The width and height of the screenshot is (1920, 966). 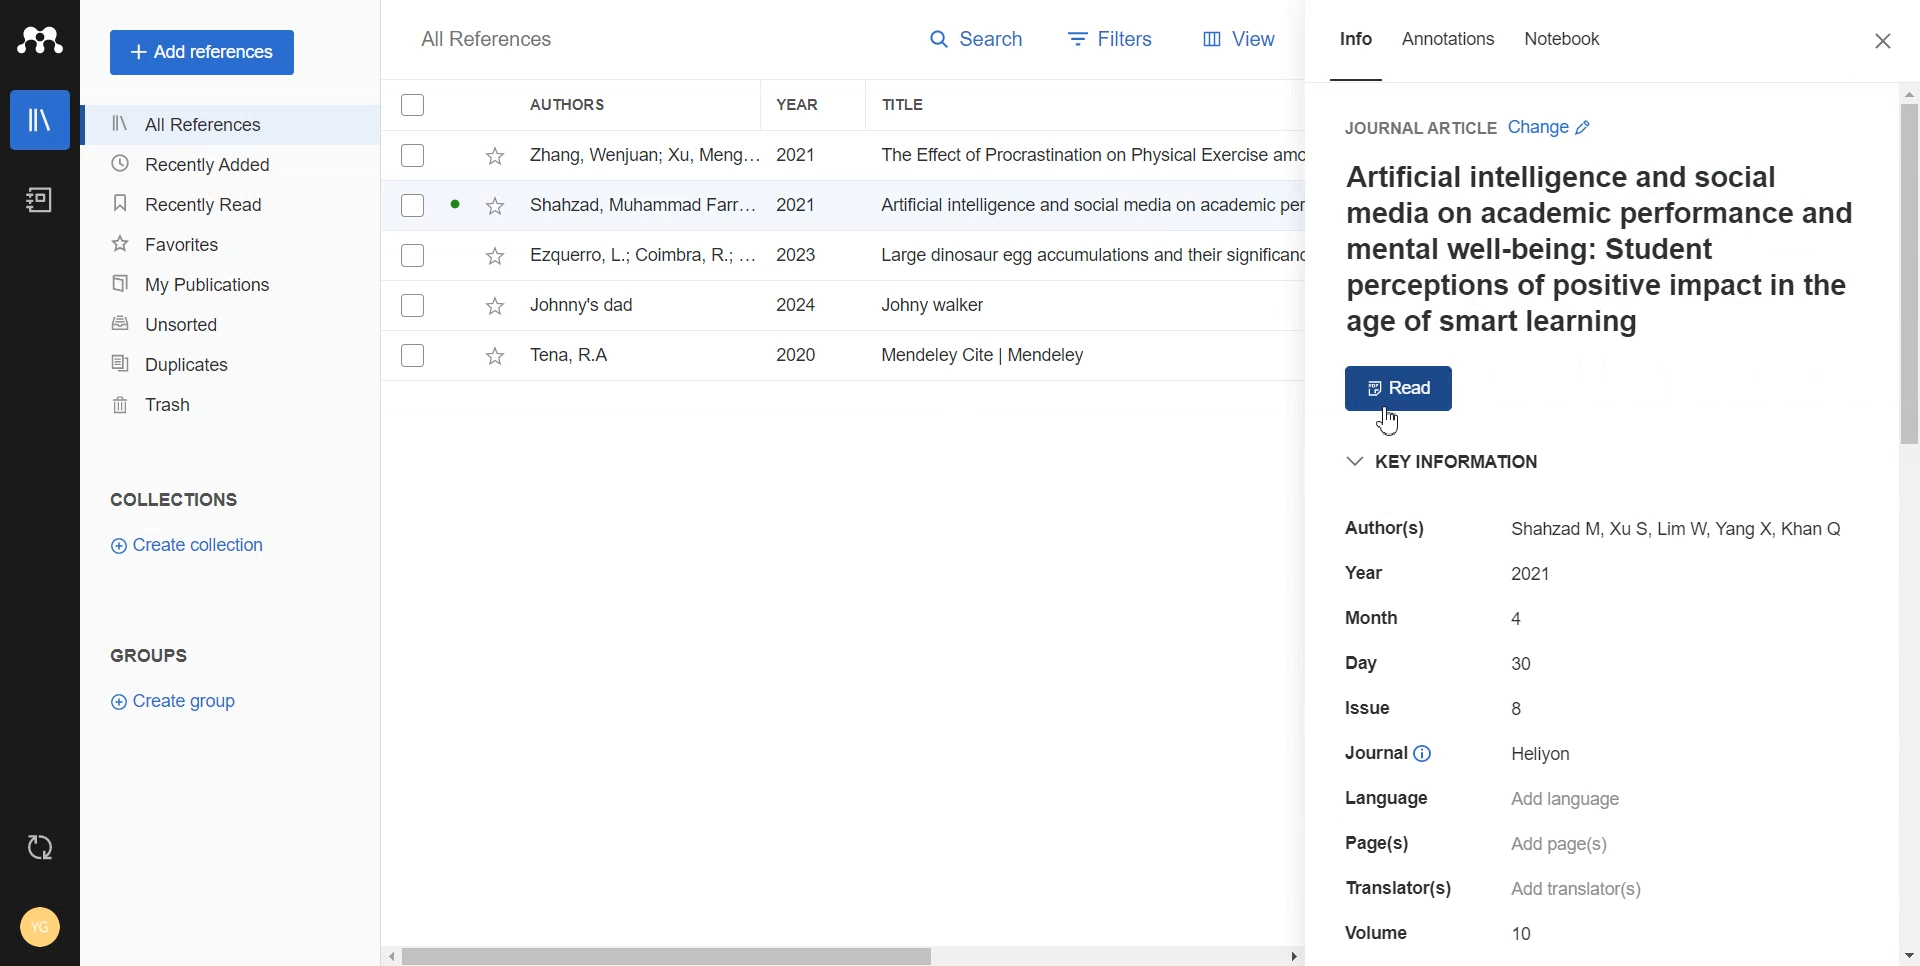 I want to click on Recently Added, so click(x=227, y=165).